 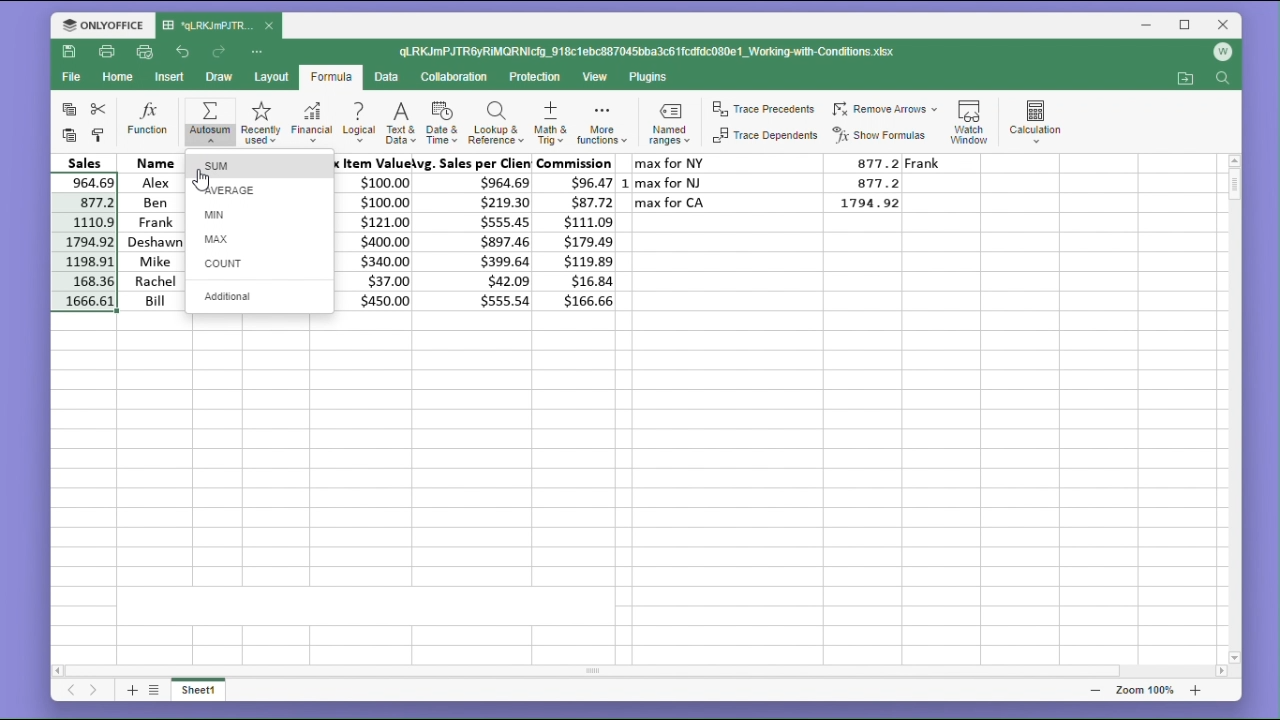 What do you see at coordinates (458, 78) in the screenshot?
I see `collaboration` at bounding box center [458, 78].